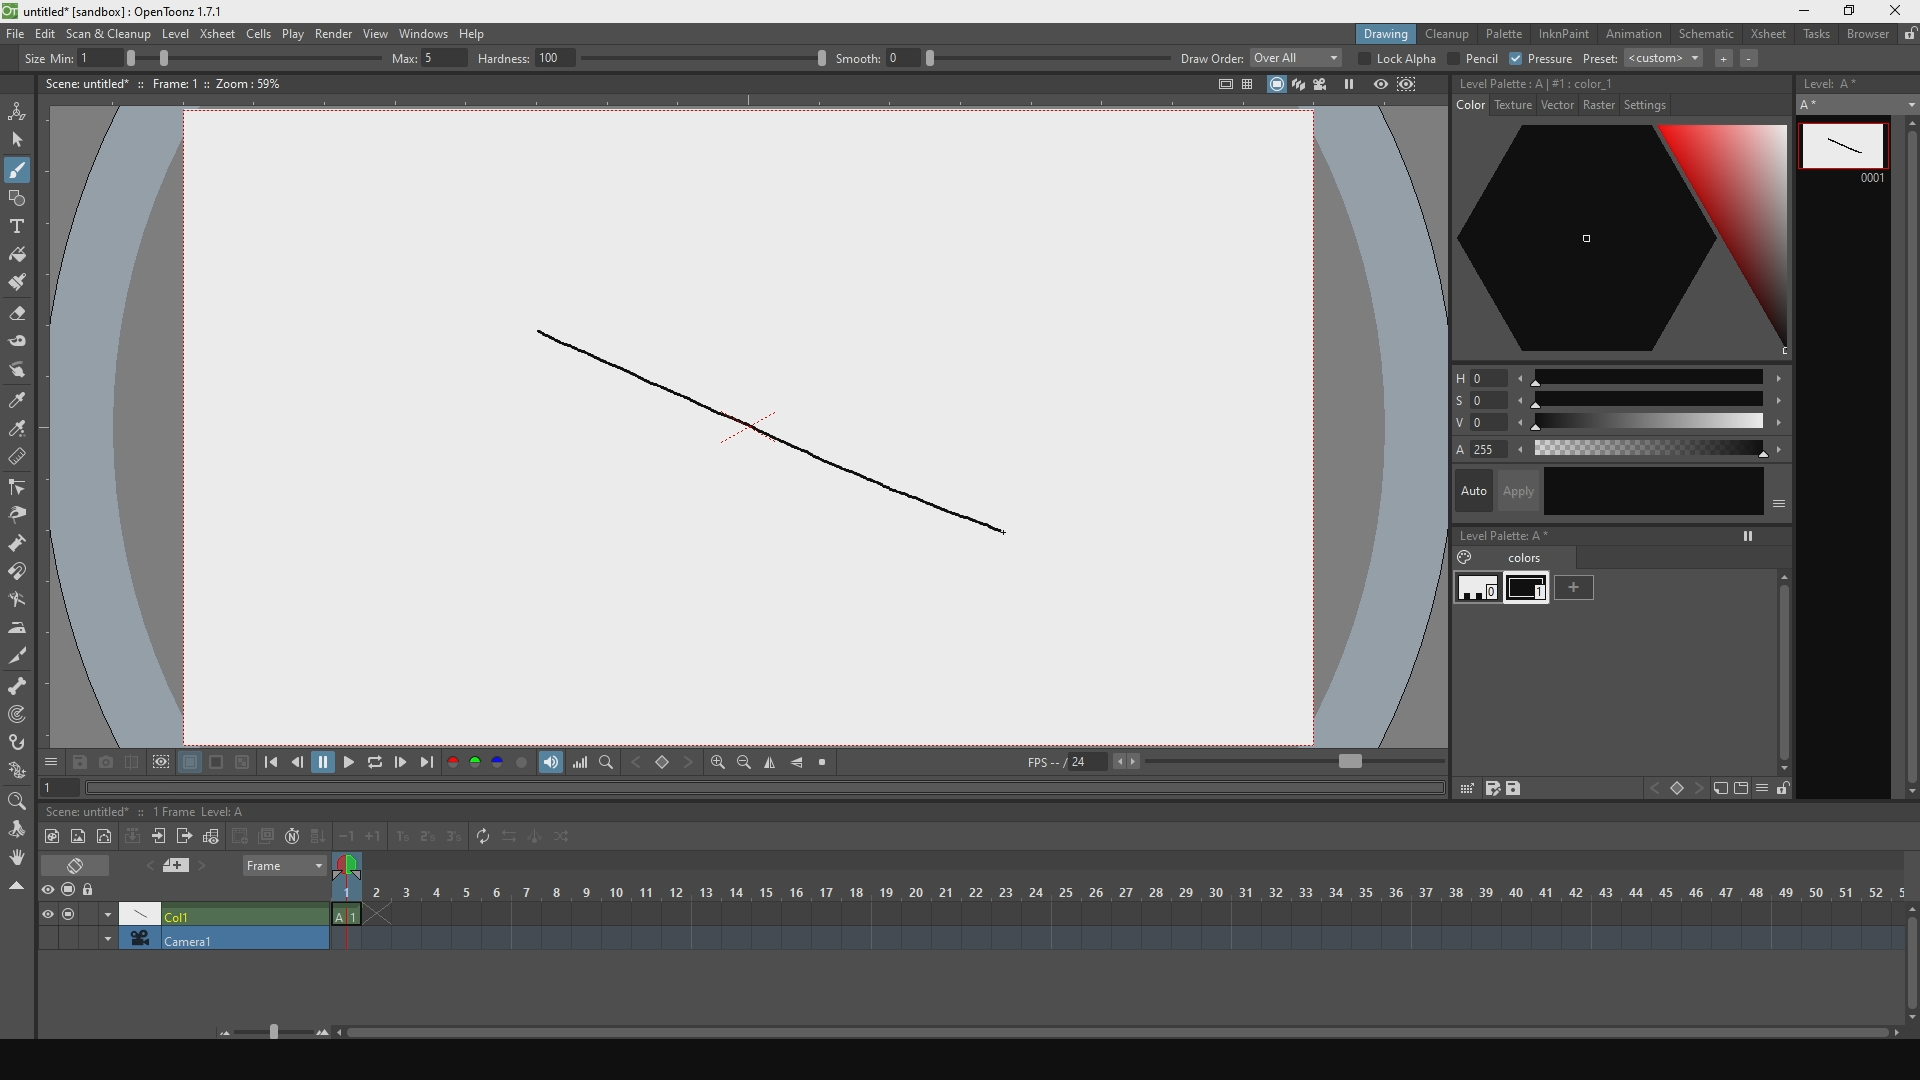 Image resolution: width=1920 pixels, height=1080 pixels. I want to click on 1 frame level: A, so click(203, 810).